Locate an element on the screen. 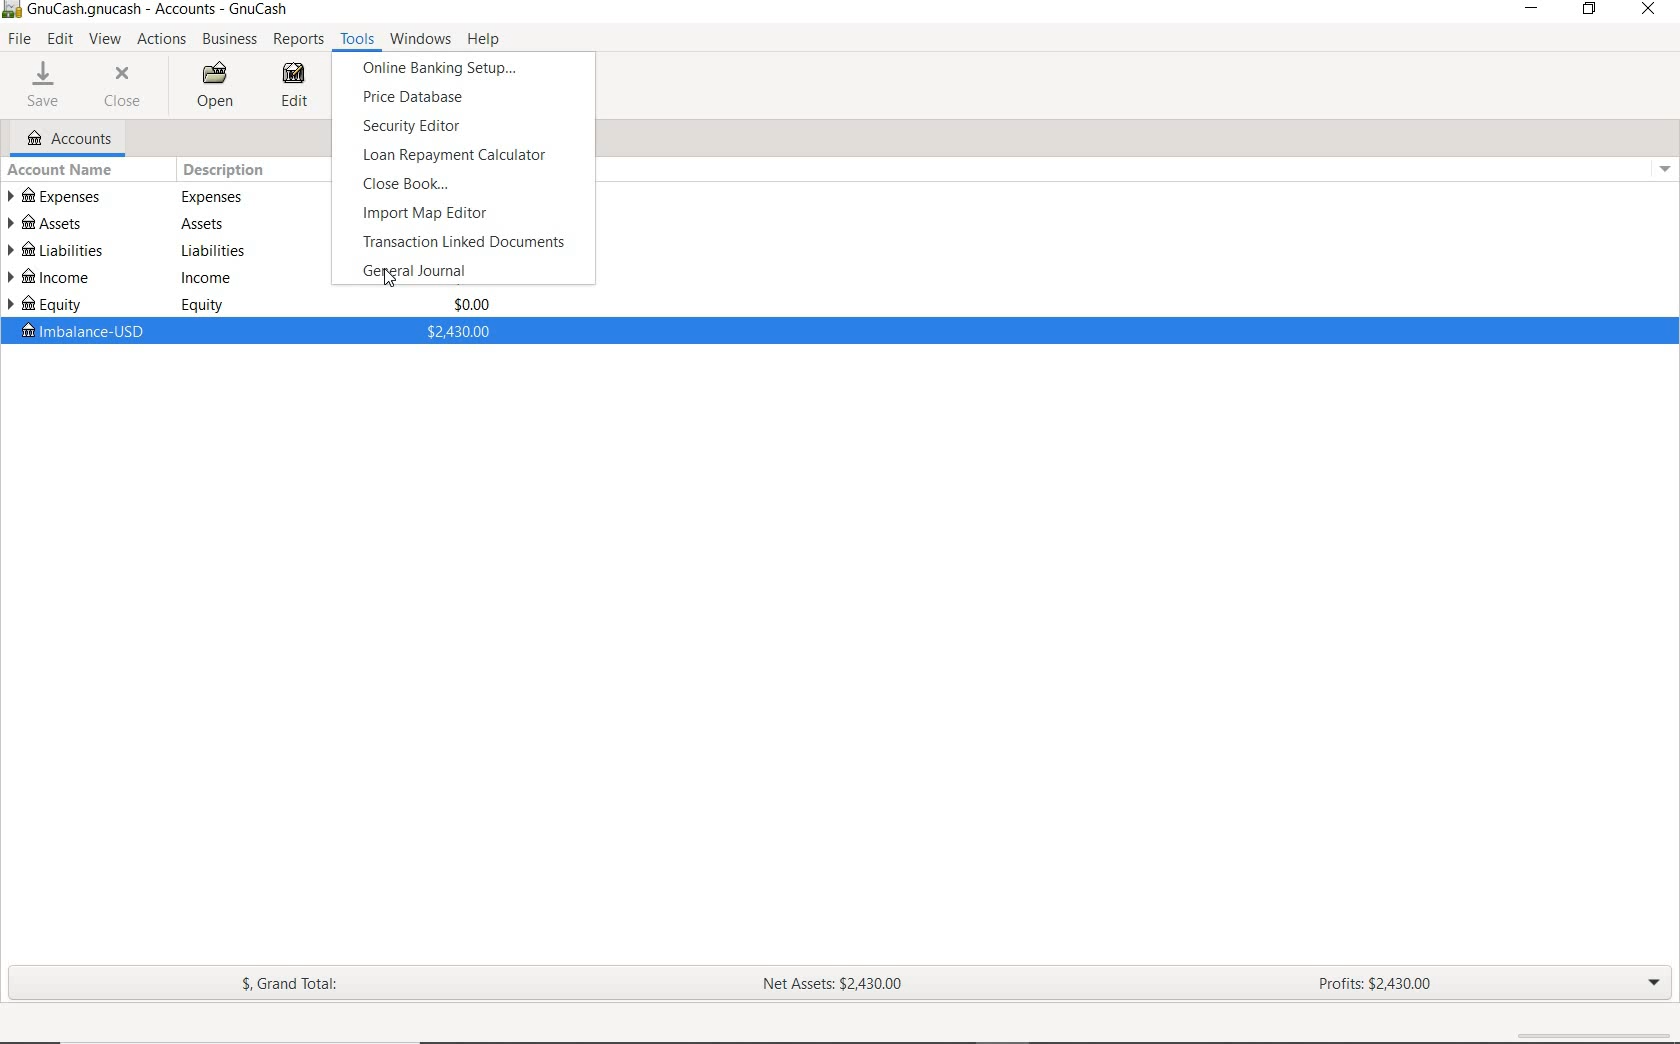 Image resolution: width=1680 pixels, height=1044 pixels. ASSETS is located at coordinates (58, 221).